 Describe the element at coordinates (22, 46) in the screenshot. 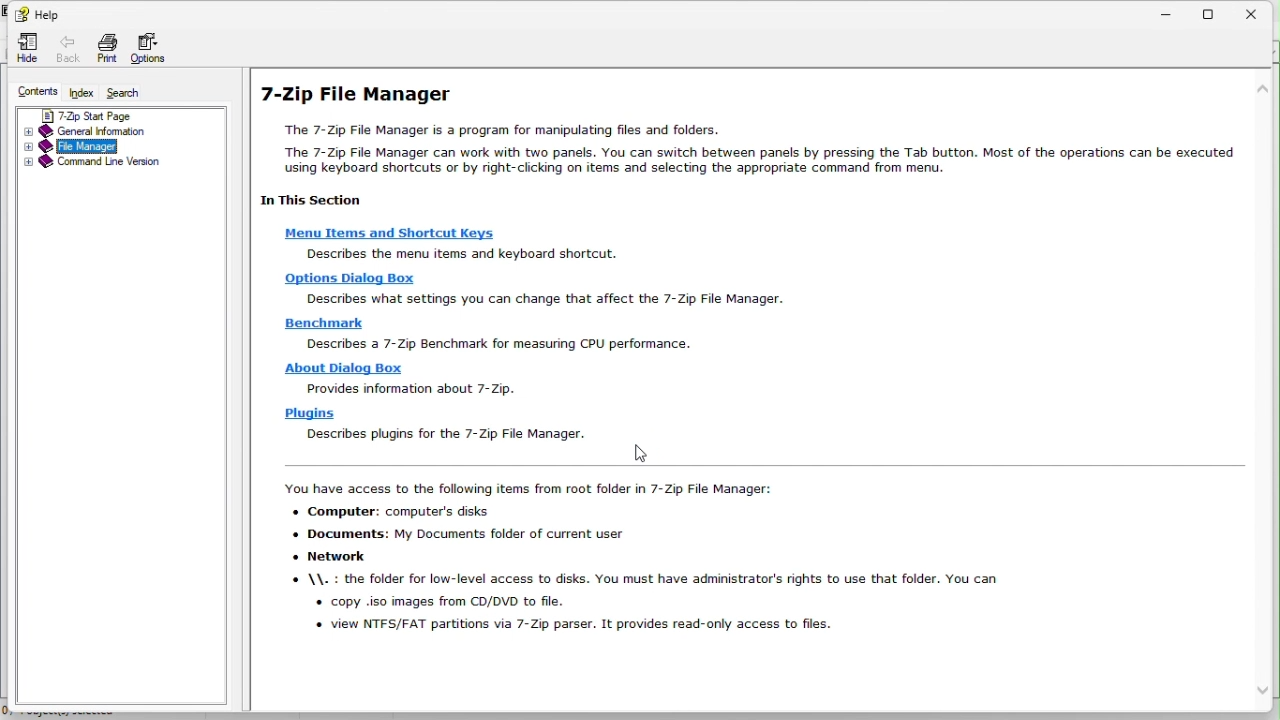

I see `Hide` at that location.